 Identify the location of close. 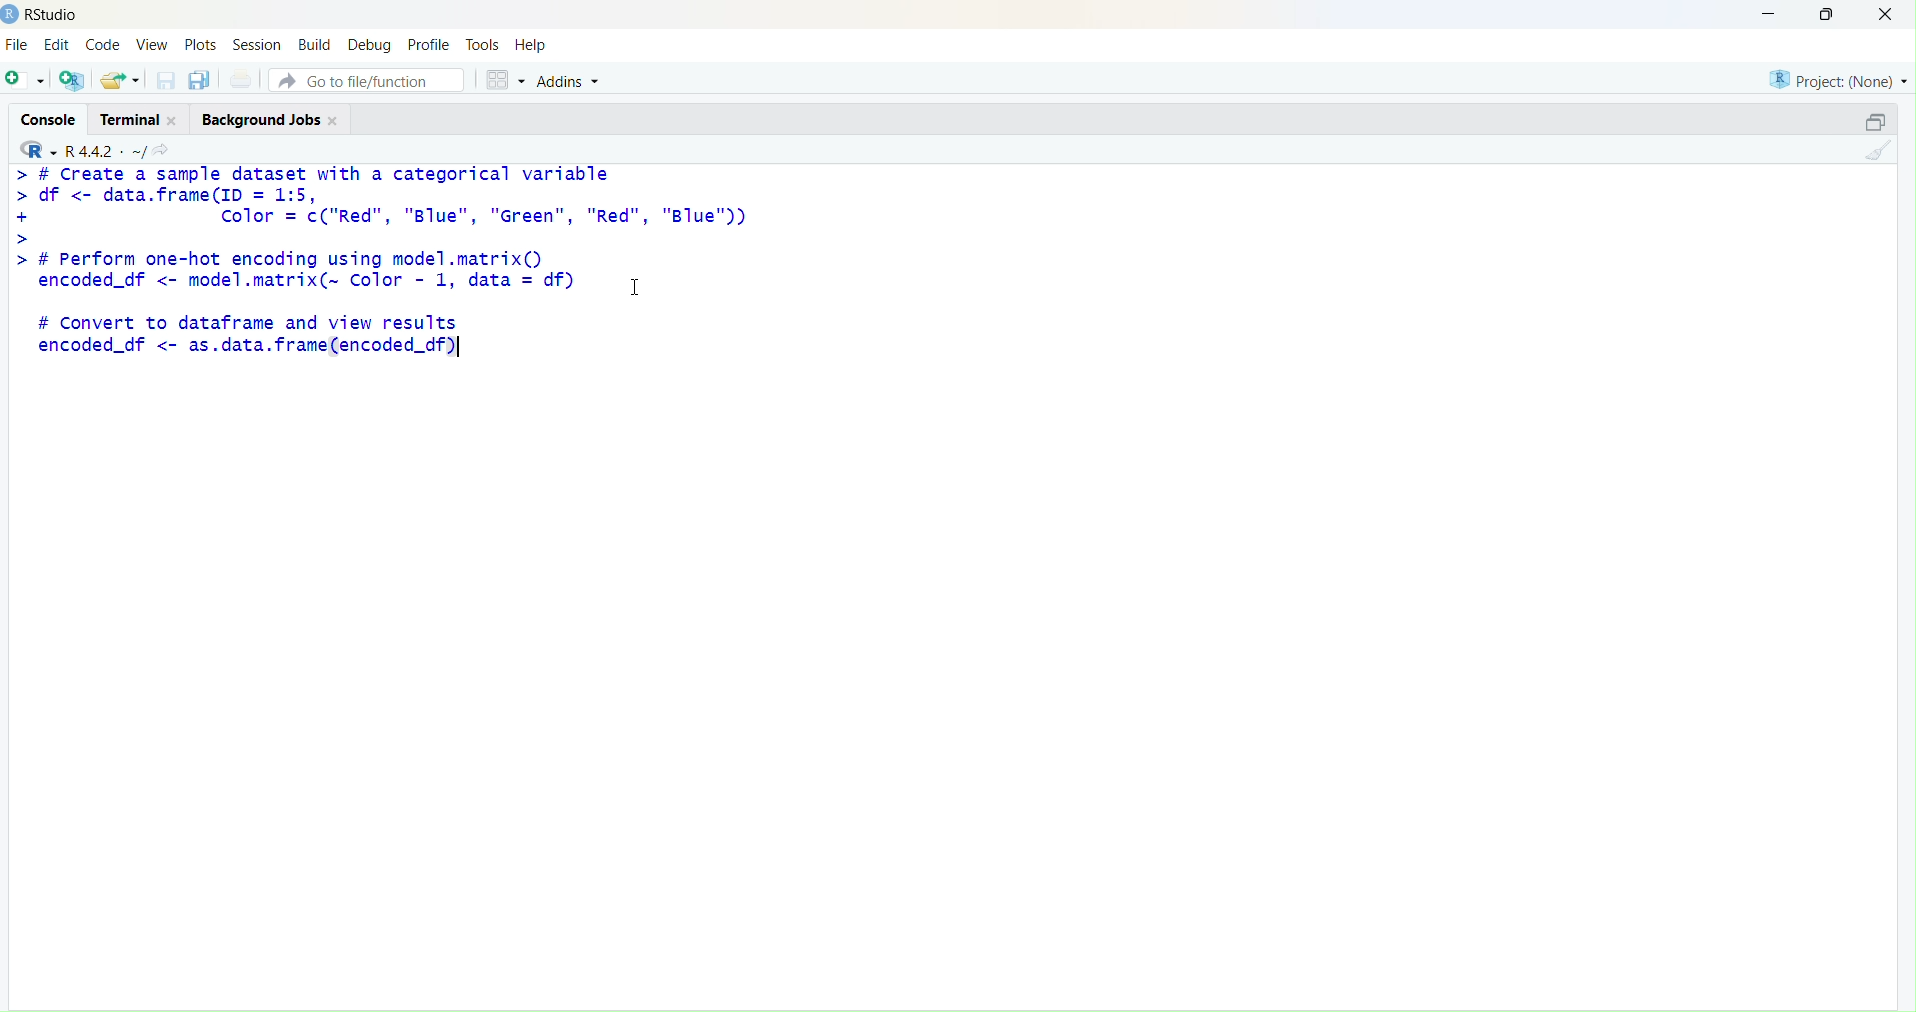
(335, 121).